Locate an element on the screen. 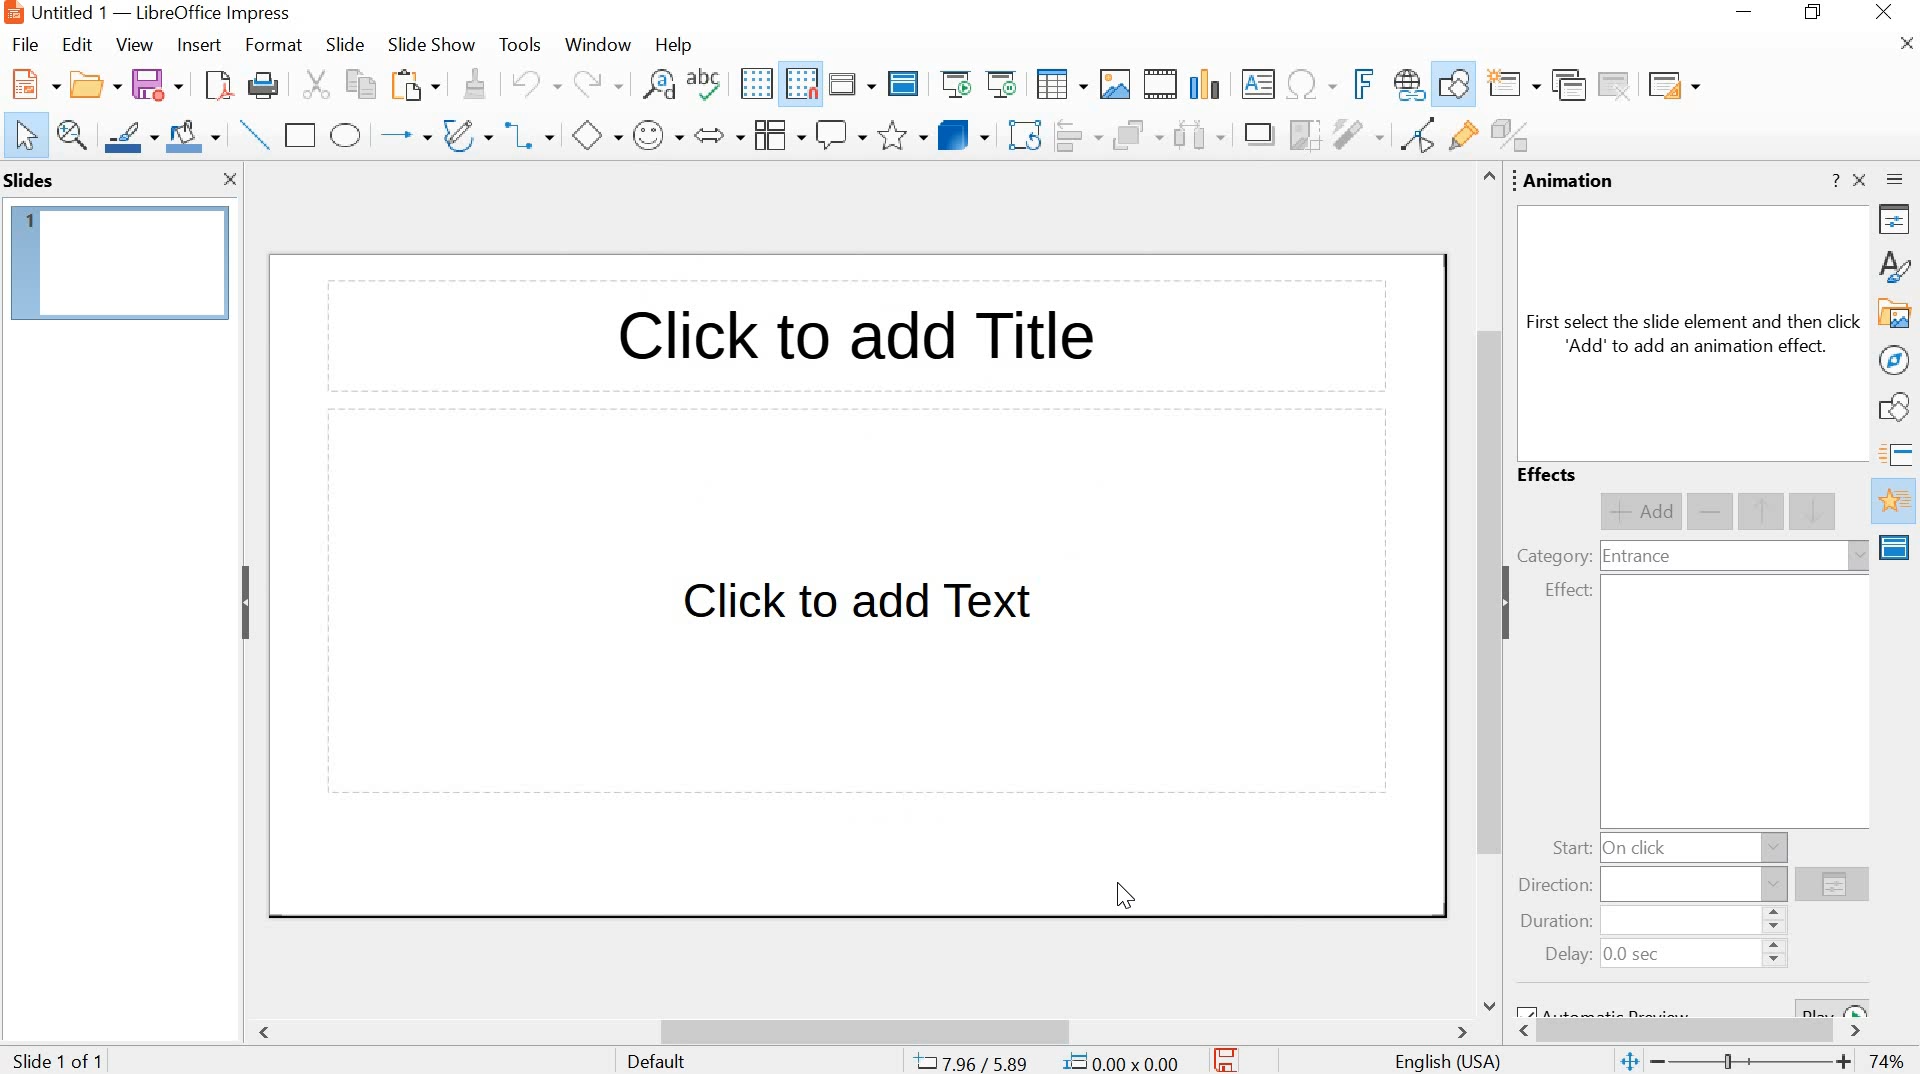 The height and width of the screenshot is (1074, 1920). modify document is located at coordinates (1227, 1059).